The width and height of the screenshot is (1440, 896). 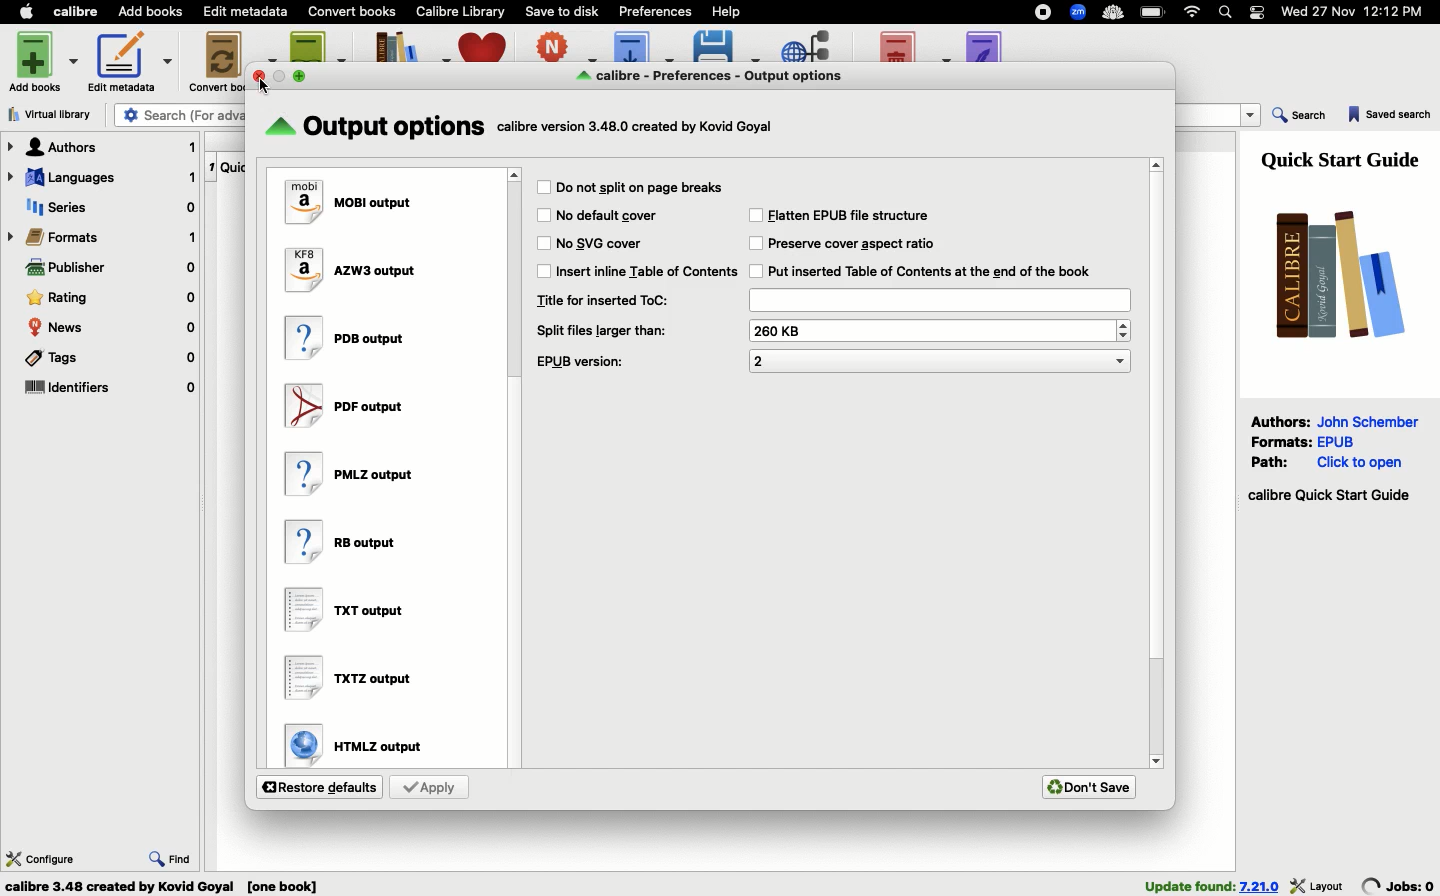 I want to click on Search bar, so click(x=1227, y=13).